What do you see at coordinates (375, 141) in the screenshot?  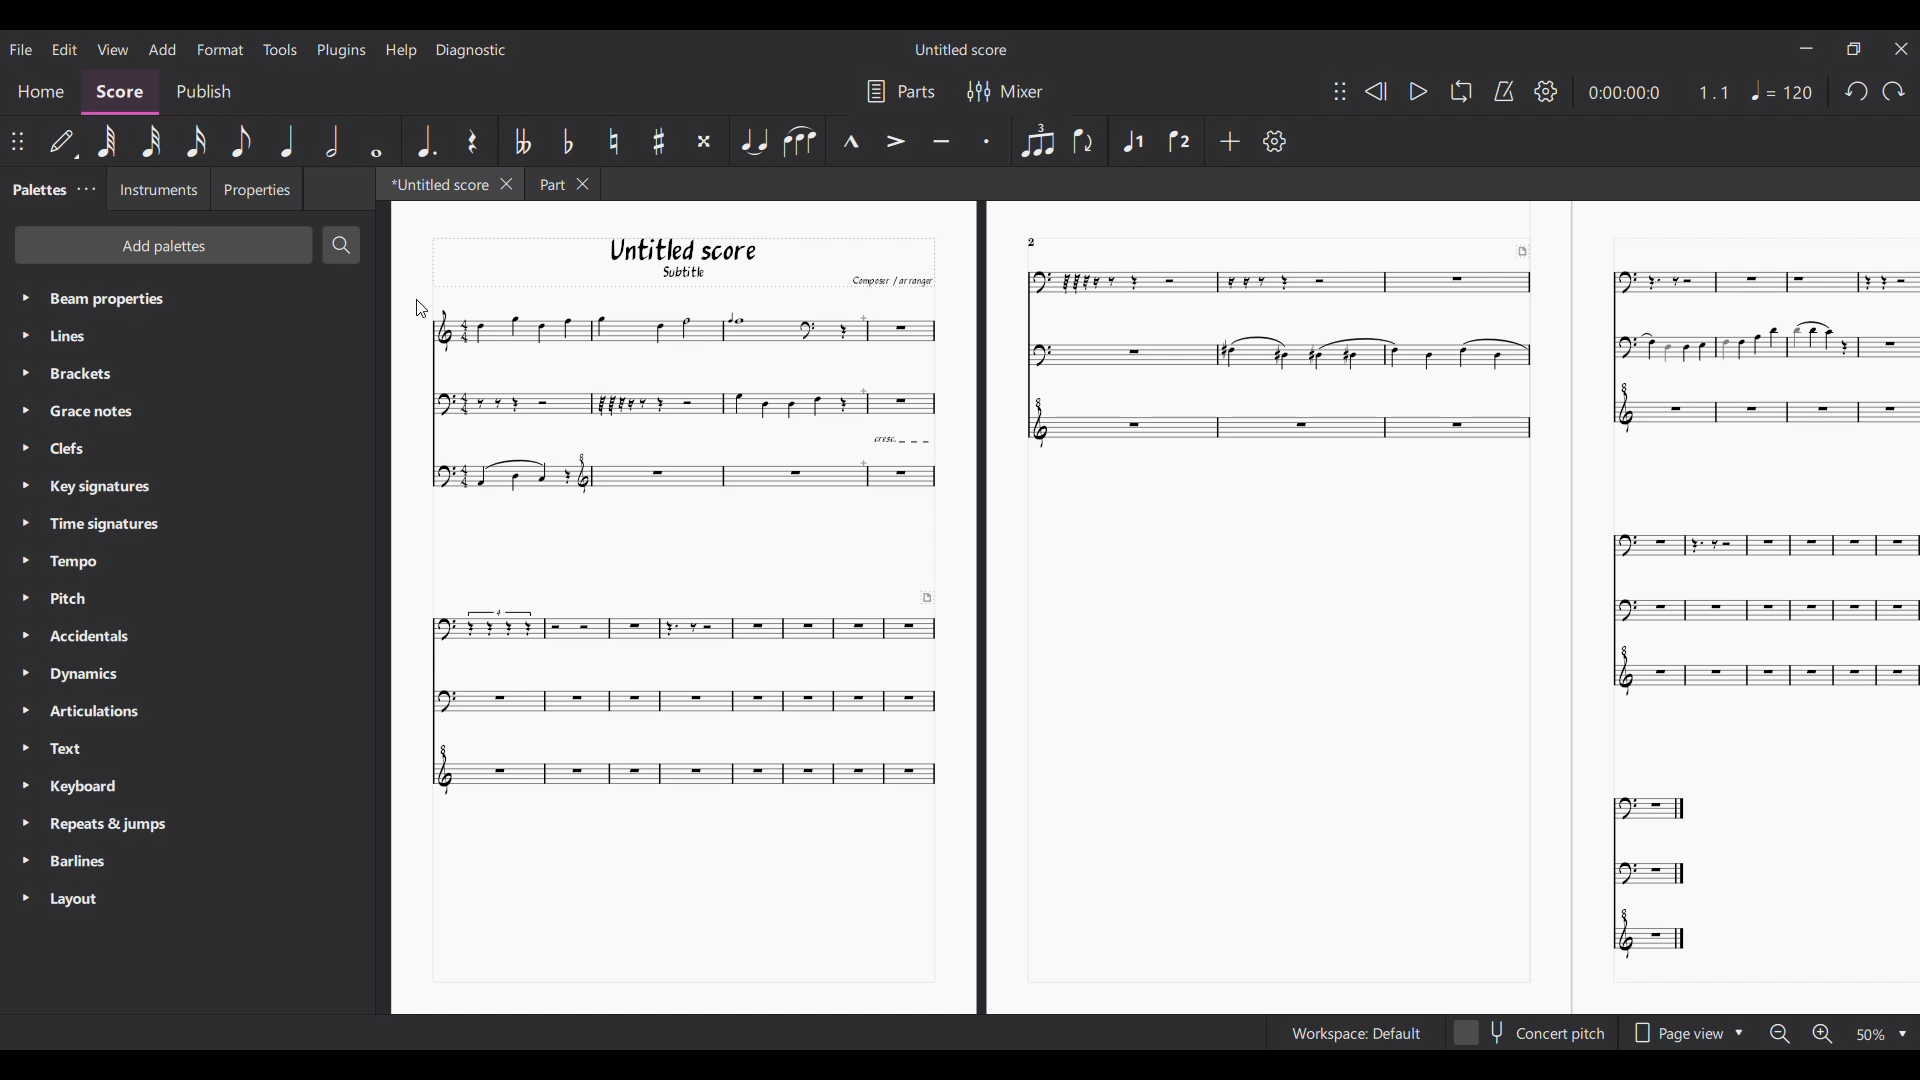 I see `Whole note` at bounding box center [375, 141].